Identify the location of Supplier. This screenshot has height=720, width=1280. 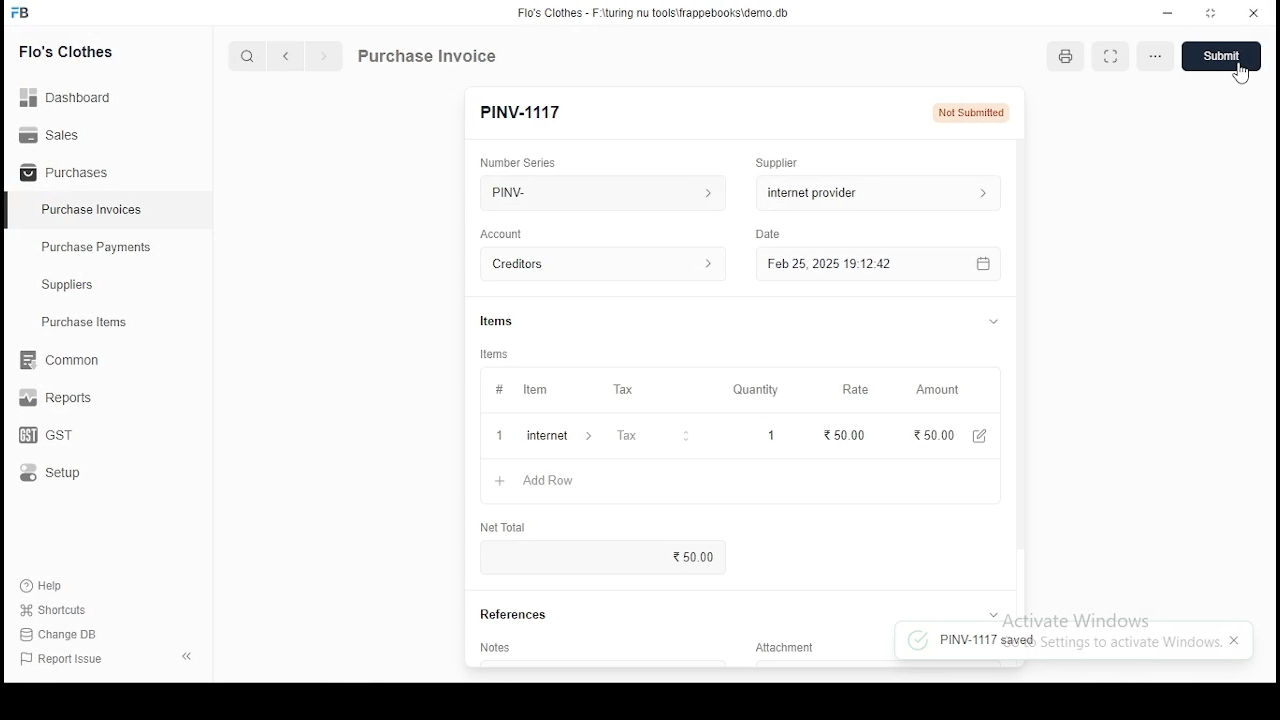
(778, 163).